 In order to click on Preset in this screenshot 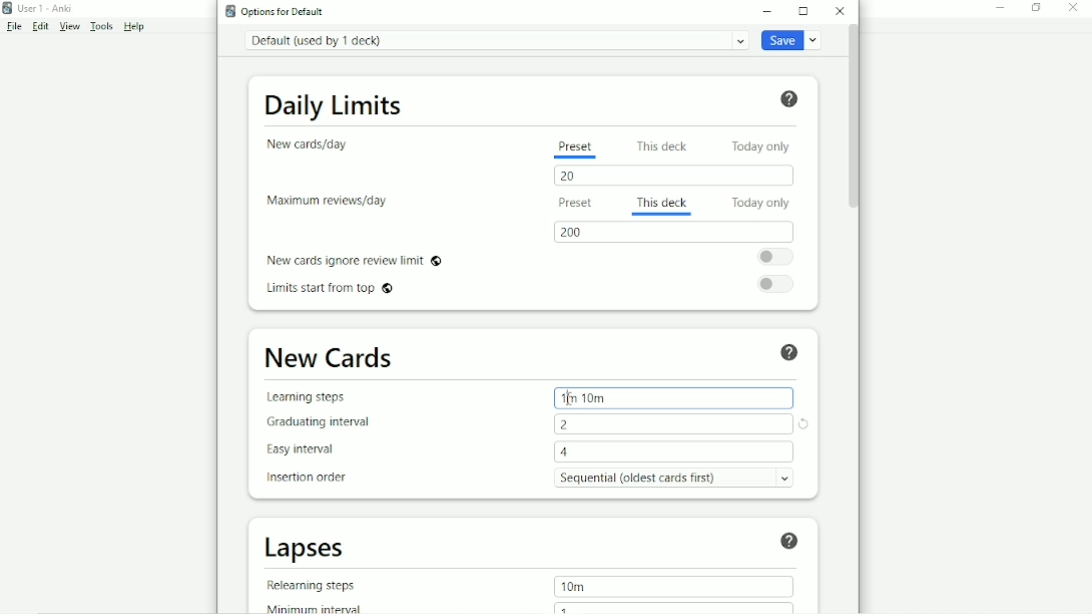, I will do `click(575, 148)`.